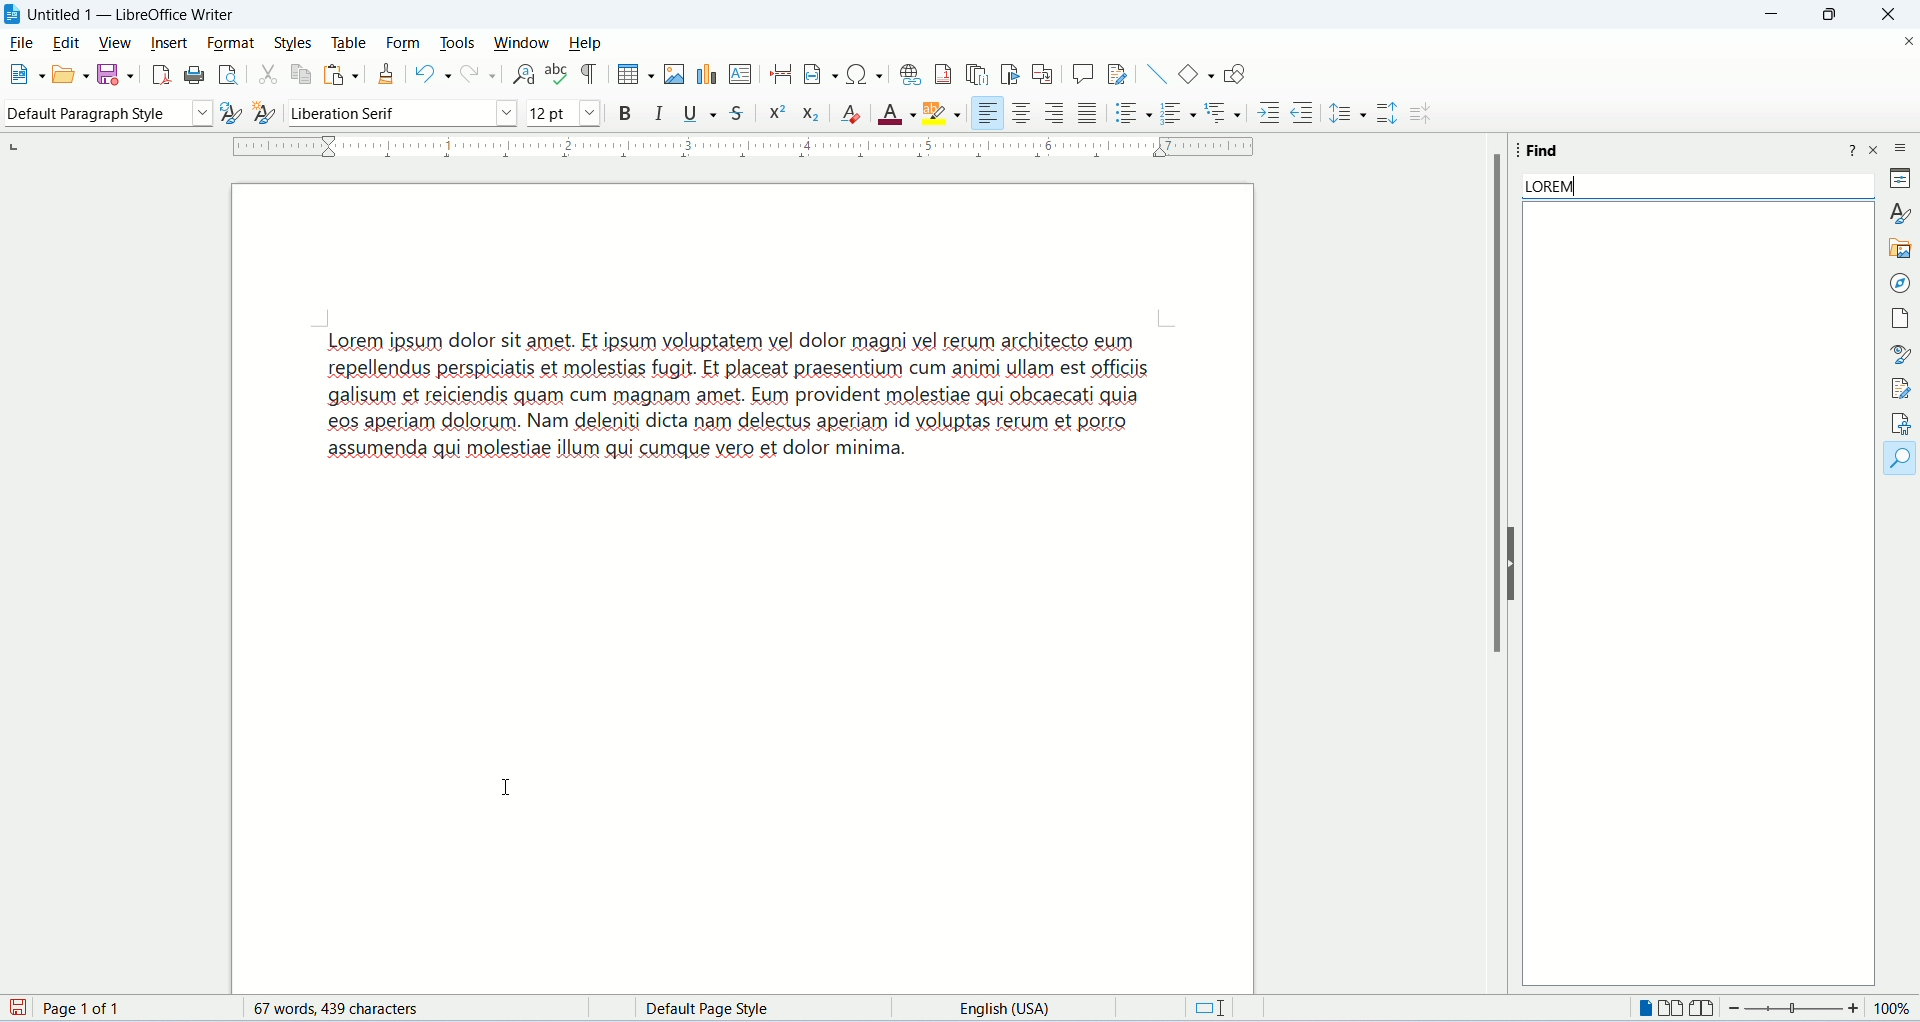 Image resolution: width=1920 pixels, height=1022 pixels. Describe the element at coordinates (1705, 1010) in the screenshot. I see `book view` at that location.